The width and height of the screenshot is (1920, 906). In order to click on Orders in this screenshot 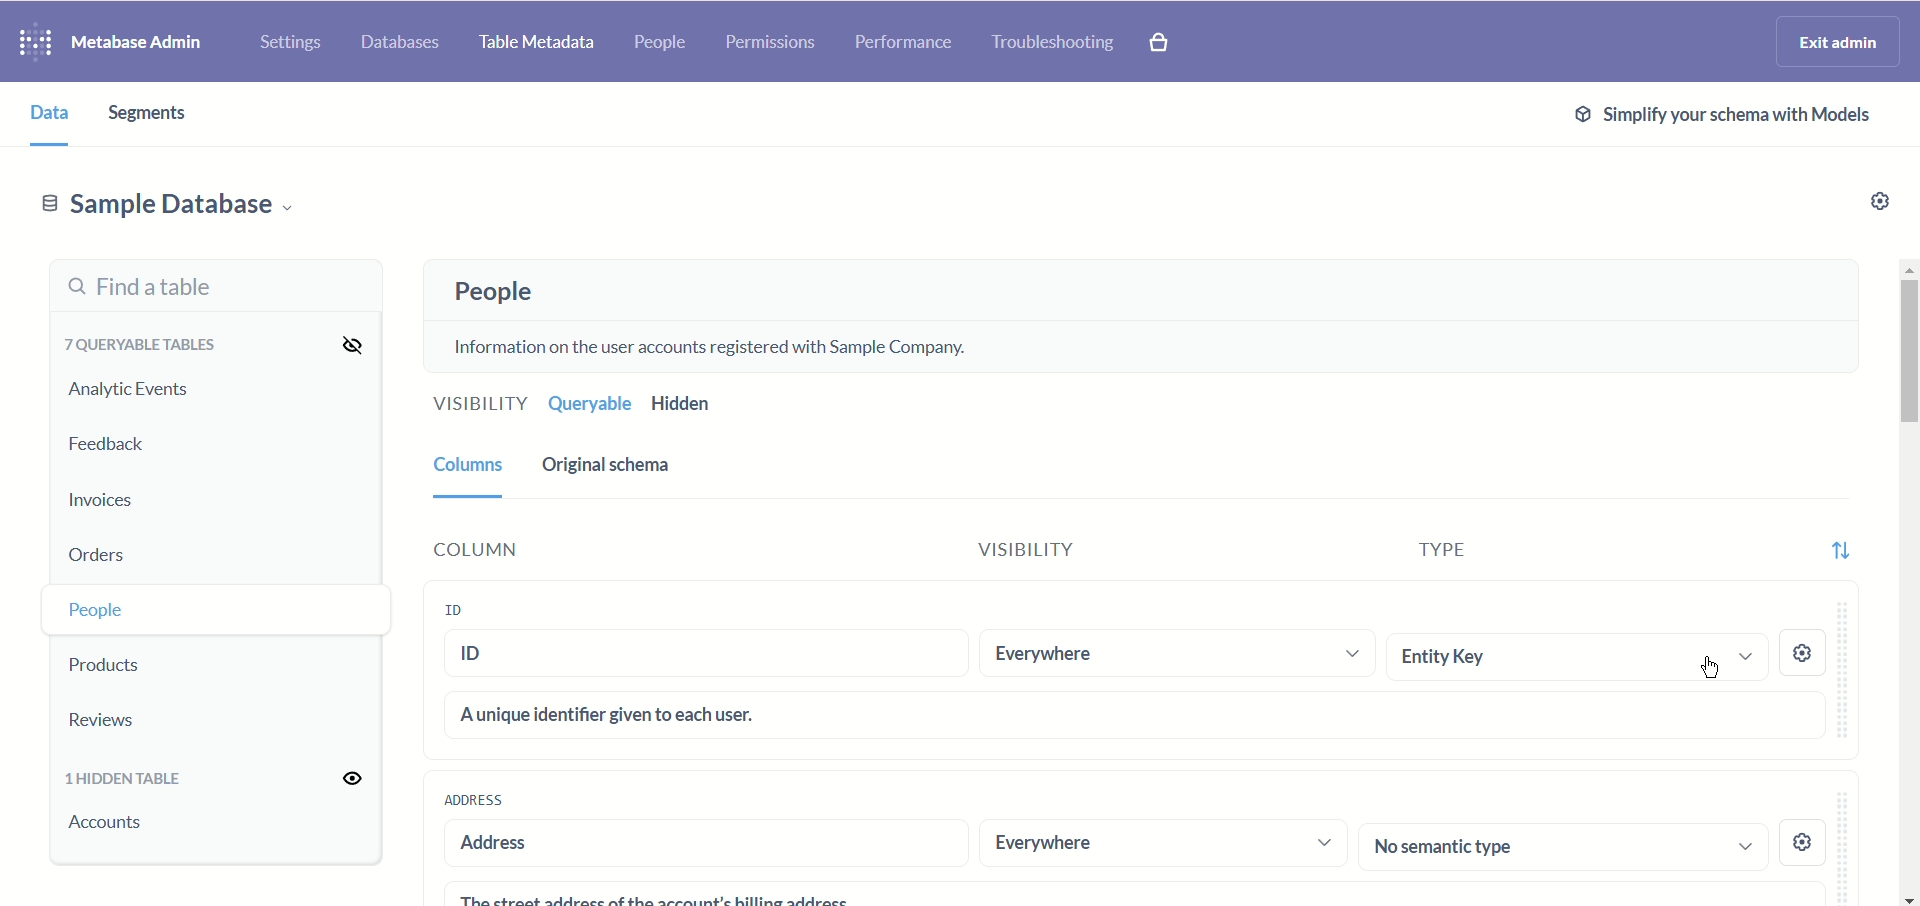, I will do `click(136, 550)`.